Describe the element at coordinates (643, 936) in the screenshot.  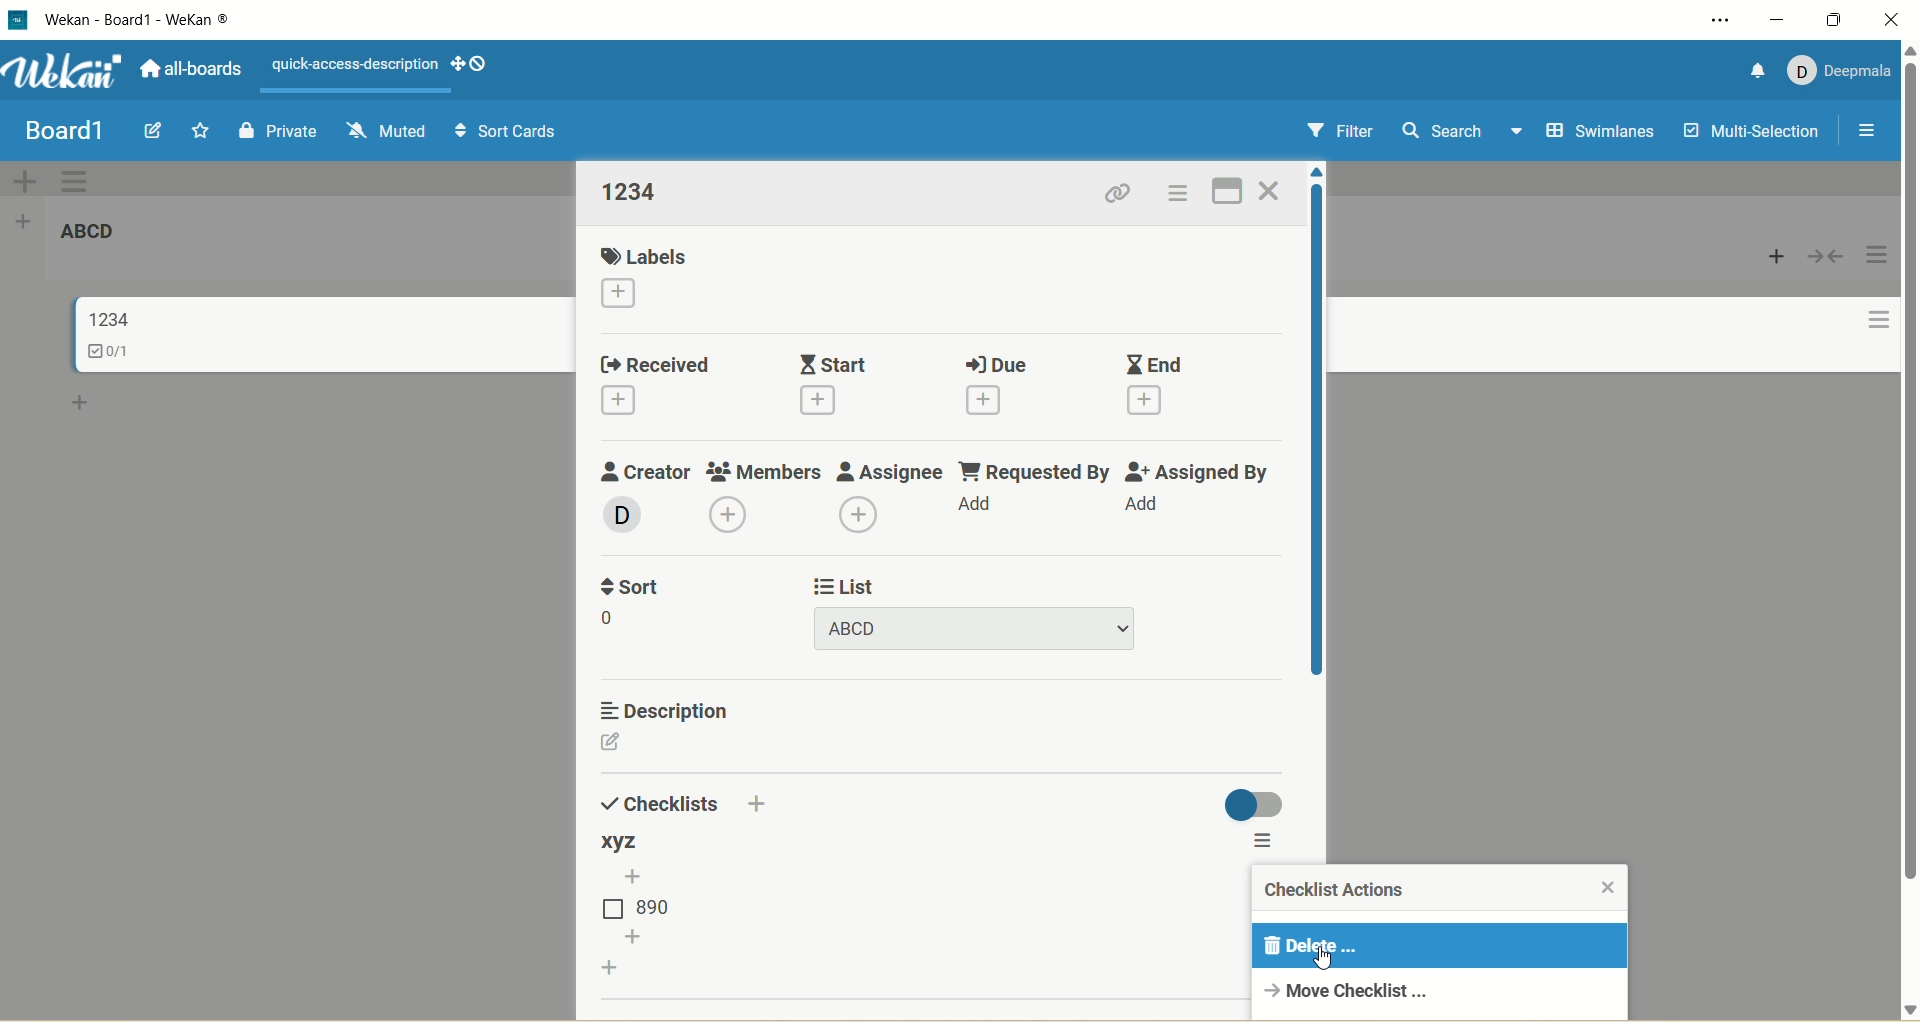
I see `add items` at that location.